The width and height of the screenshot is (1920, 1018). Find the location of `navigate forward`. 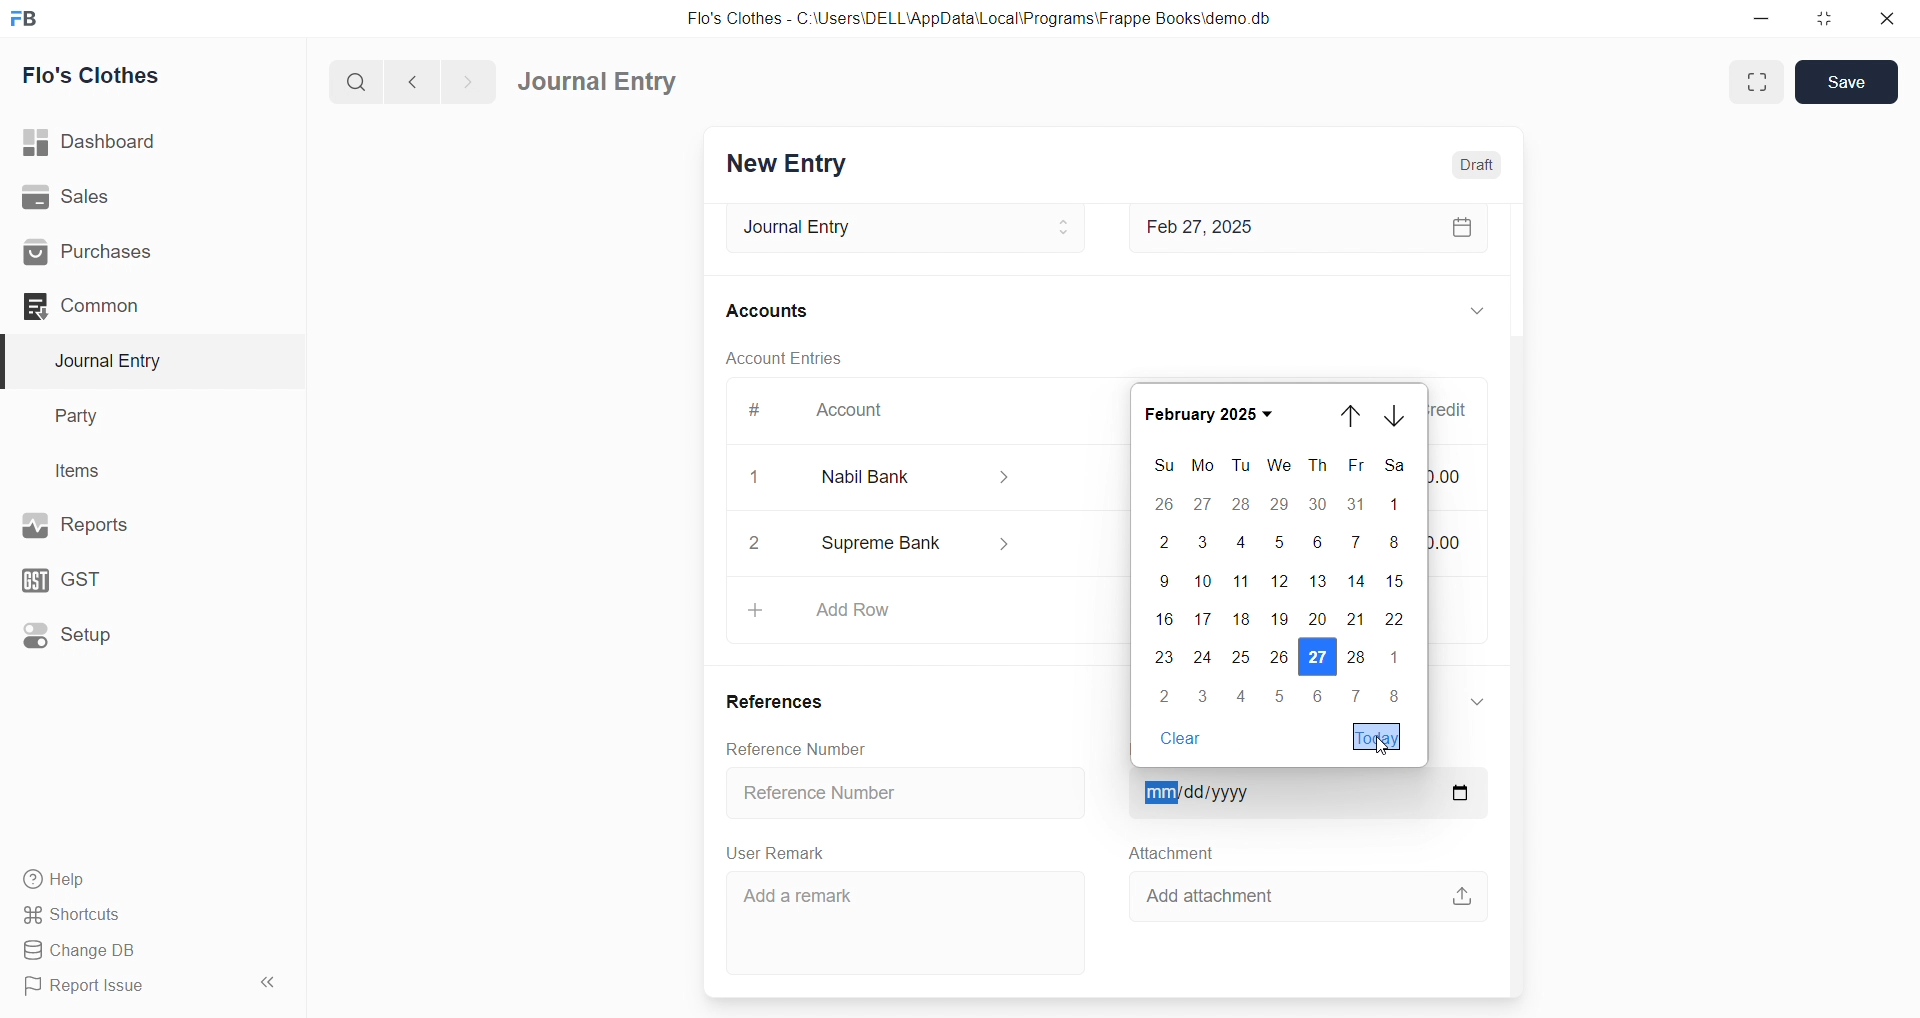

navigate forward is located at coordinates (473, 81).